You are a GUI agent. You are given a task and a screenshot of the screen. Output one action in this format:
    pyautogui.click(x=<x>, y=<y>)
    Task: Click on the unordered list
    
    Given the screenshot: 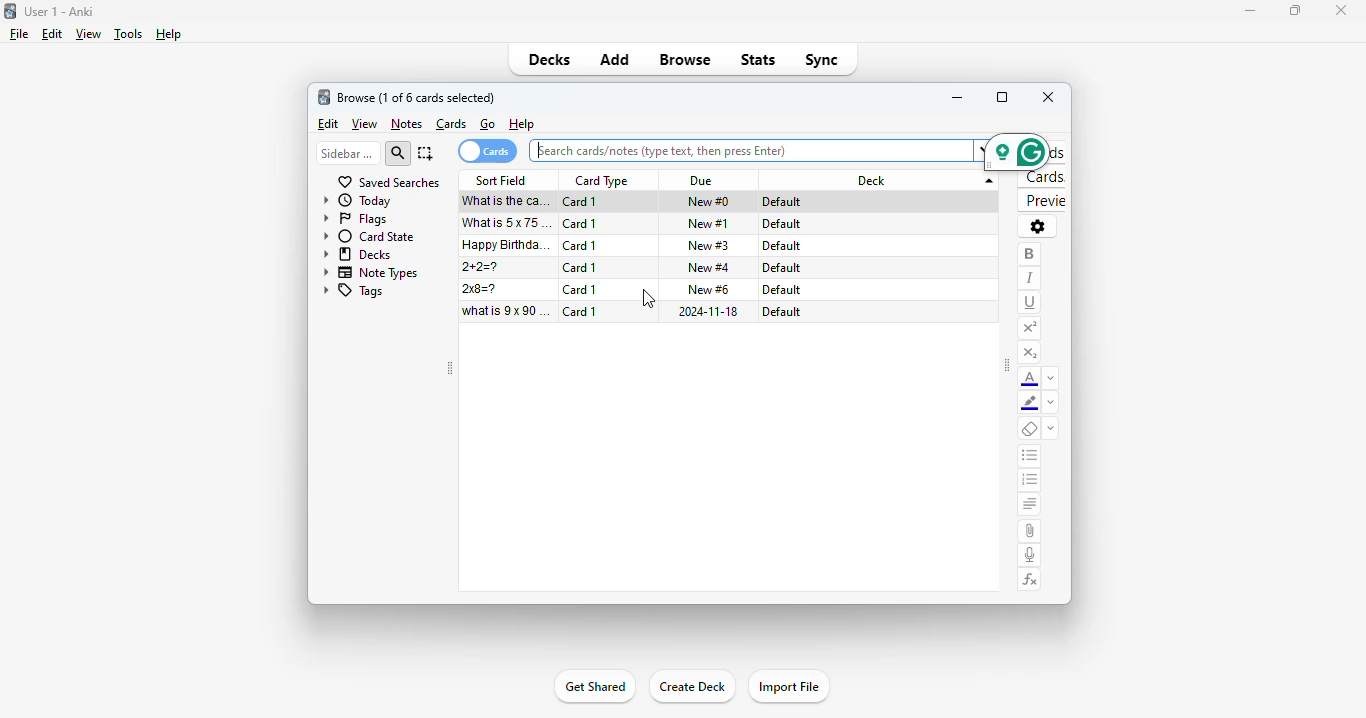 What is the action you would take?
    pyautogui.click(x=1030, y=457)
    